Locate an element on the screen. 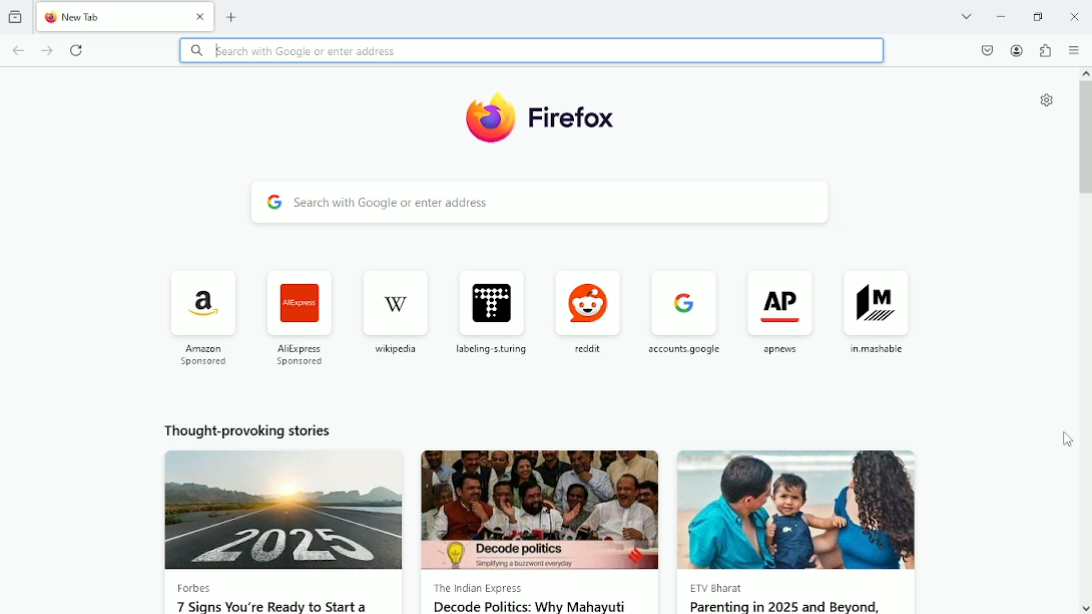 The image size is (1092, 614). labeling turing is located at coordinates (484, 318).